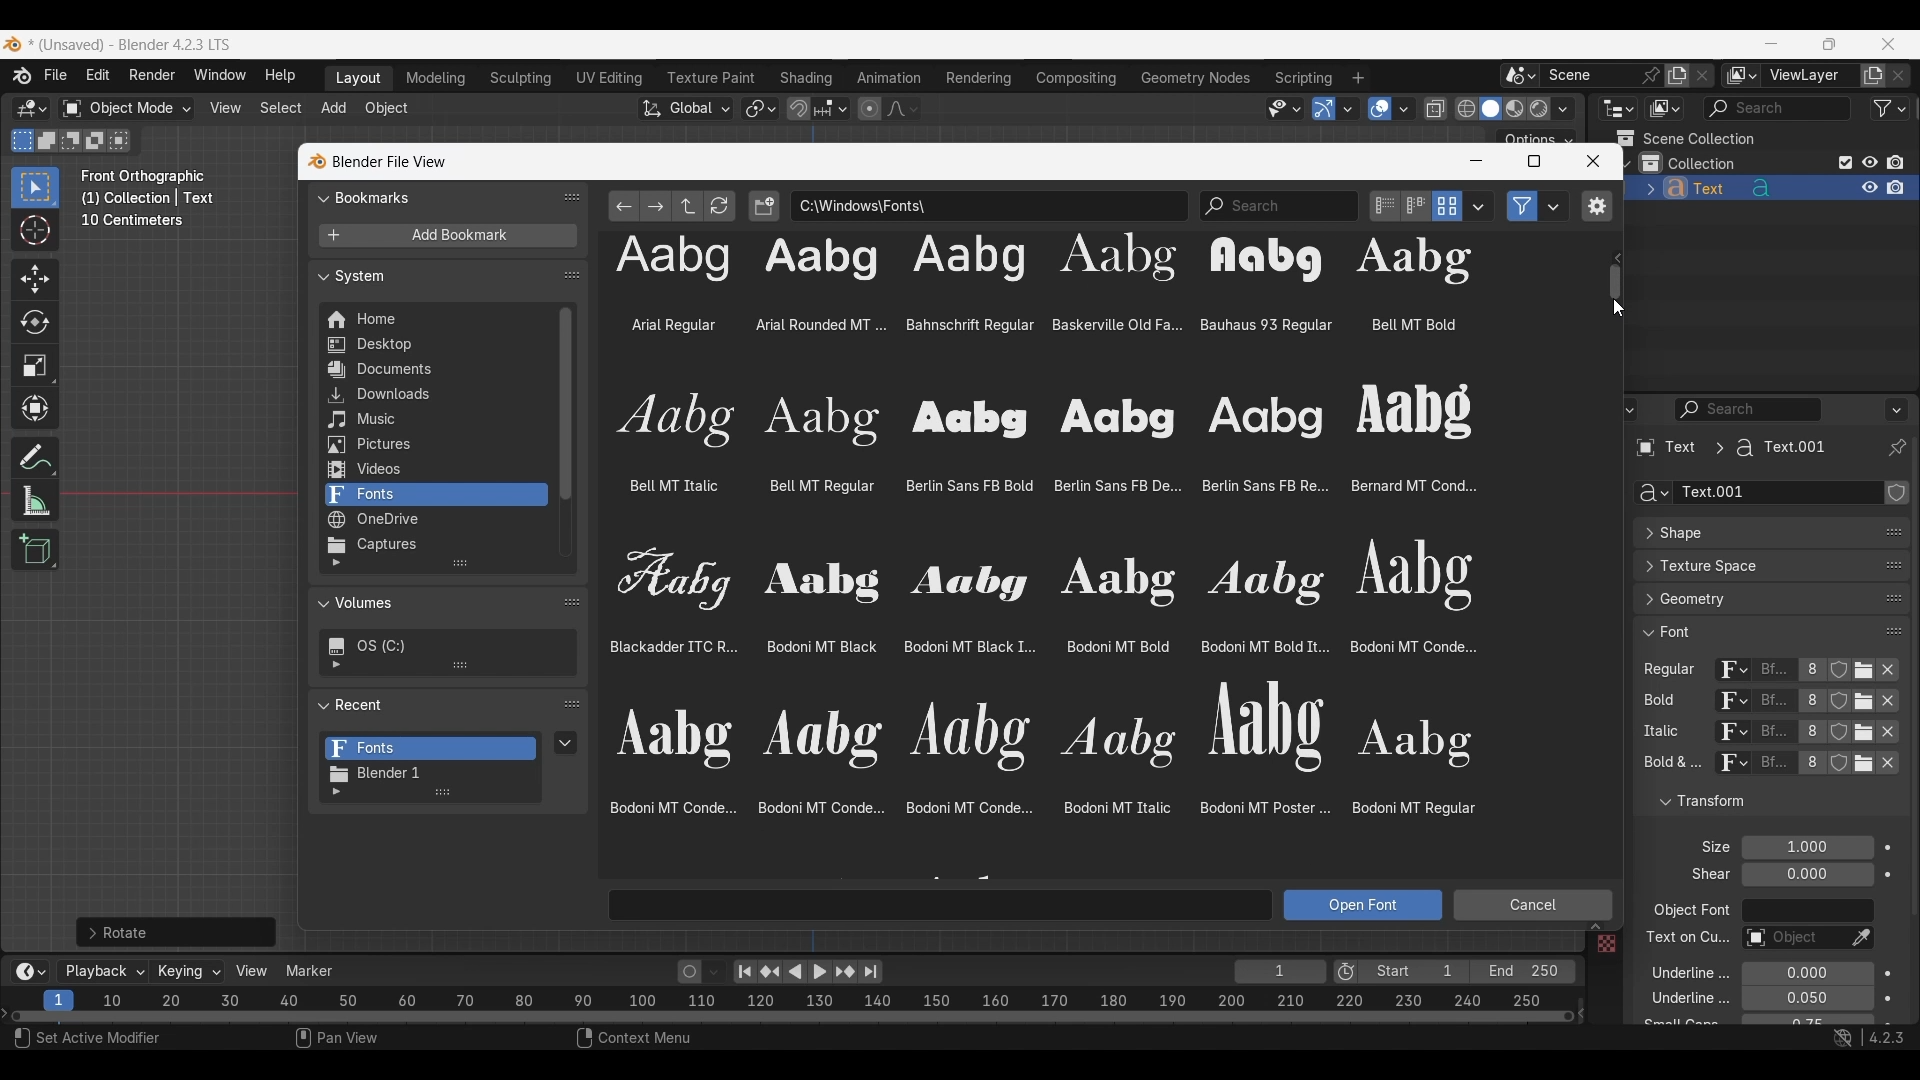 The image size is (1920, 1080). I want to click on Subtract existing selection, so click(71, 141).